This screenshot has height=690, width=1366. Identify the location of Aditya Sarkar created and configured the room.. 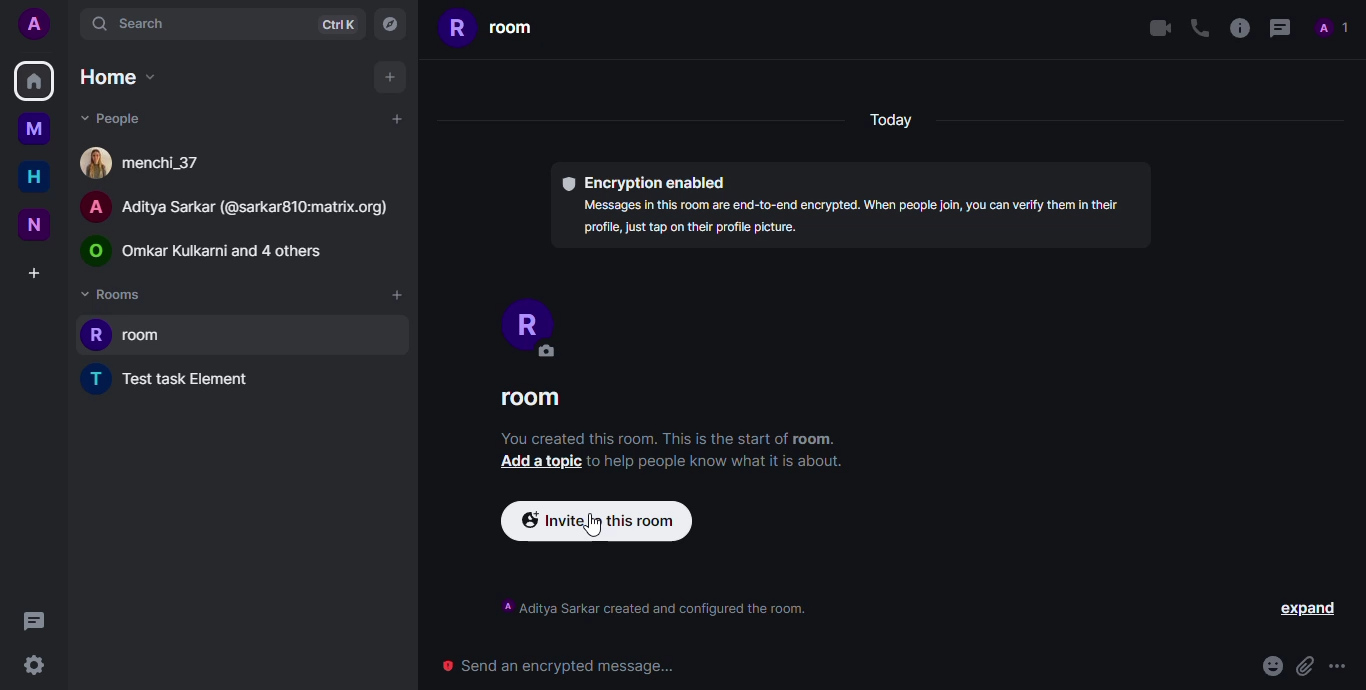
(657, 605).